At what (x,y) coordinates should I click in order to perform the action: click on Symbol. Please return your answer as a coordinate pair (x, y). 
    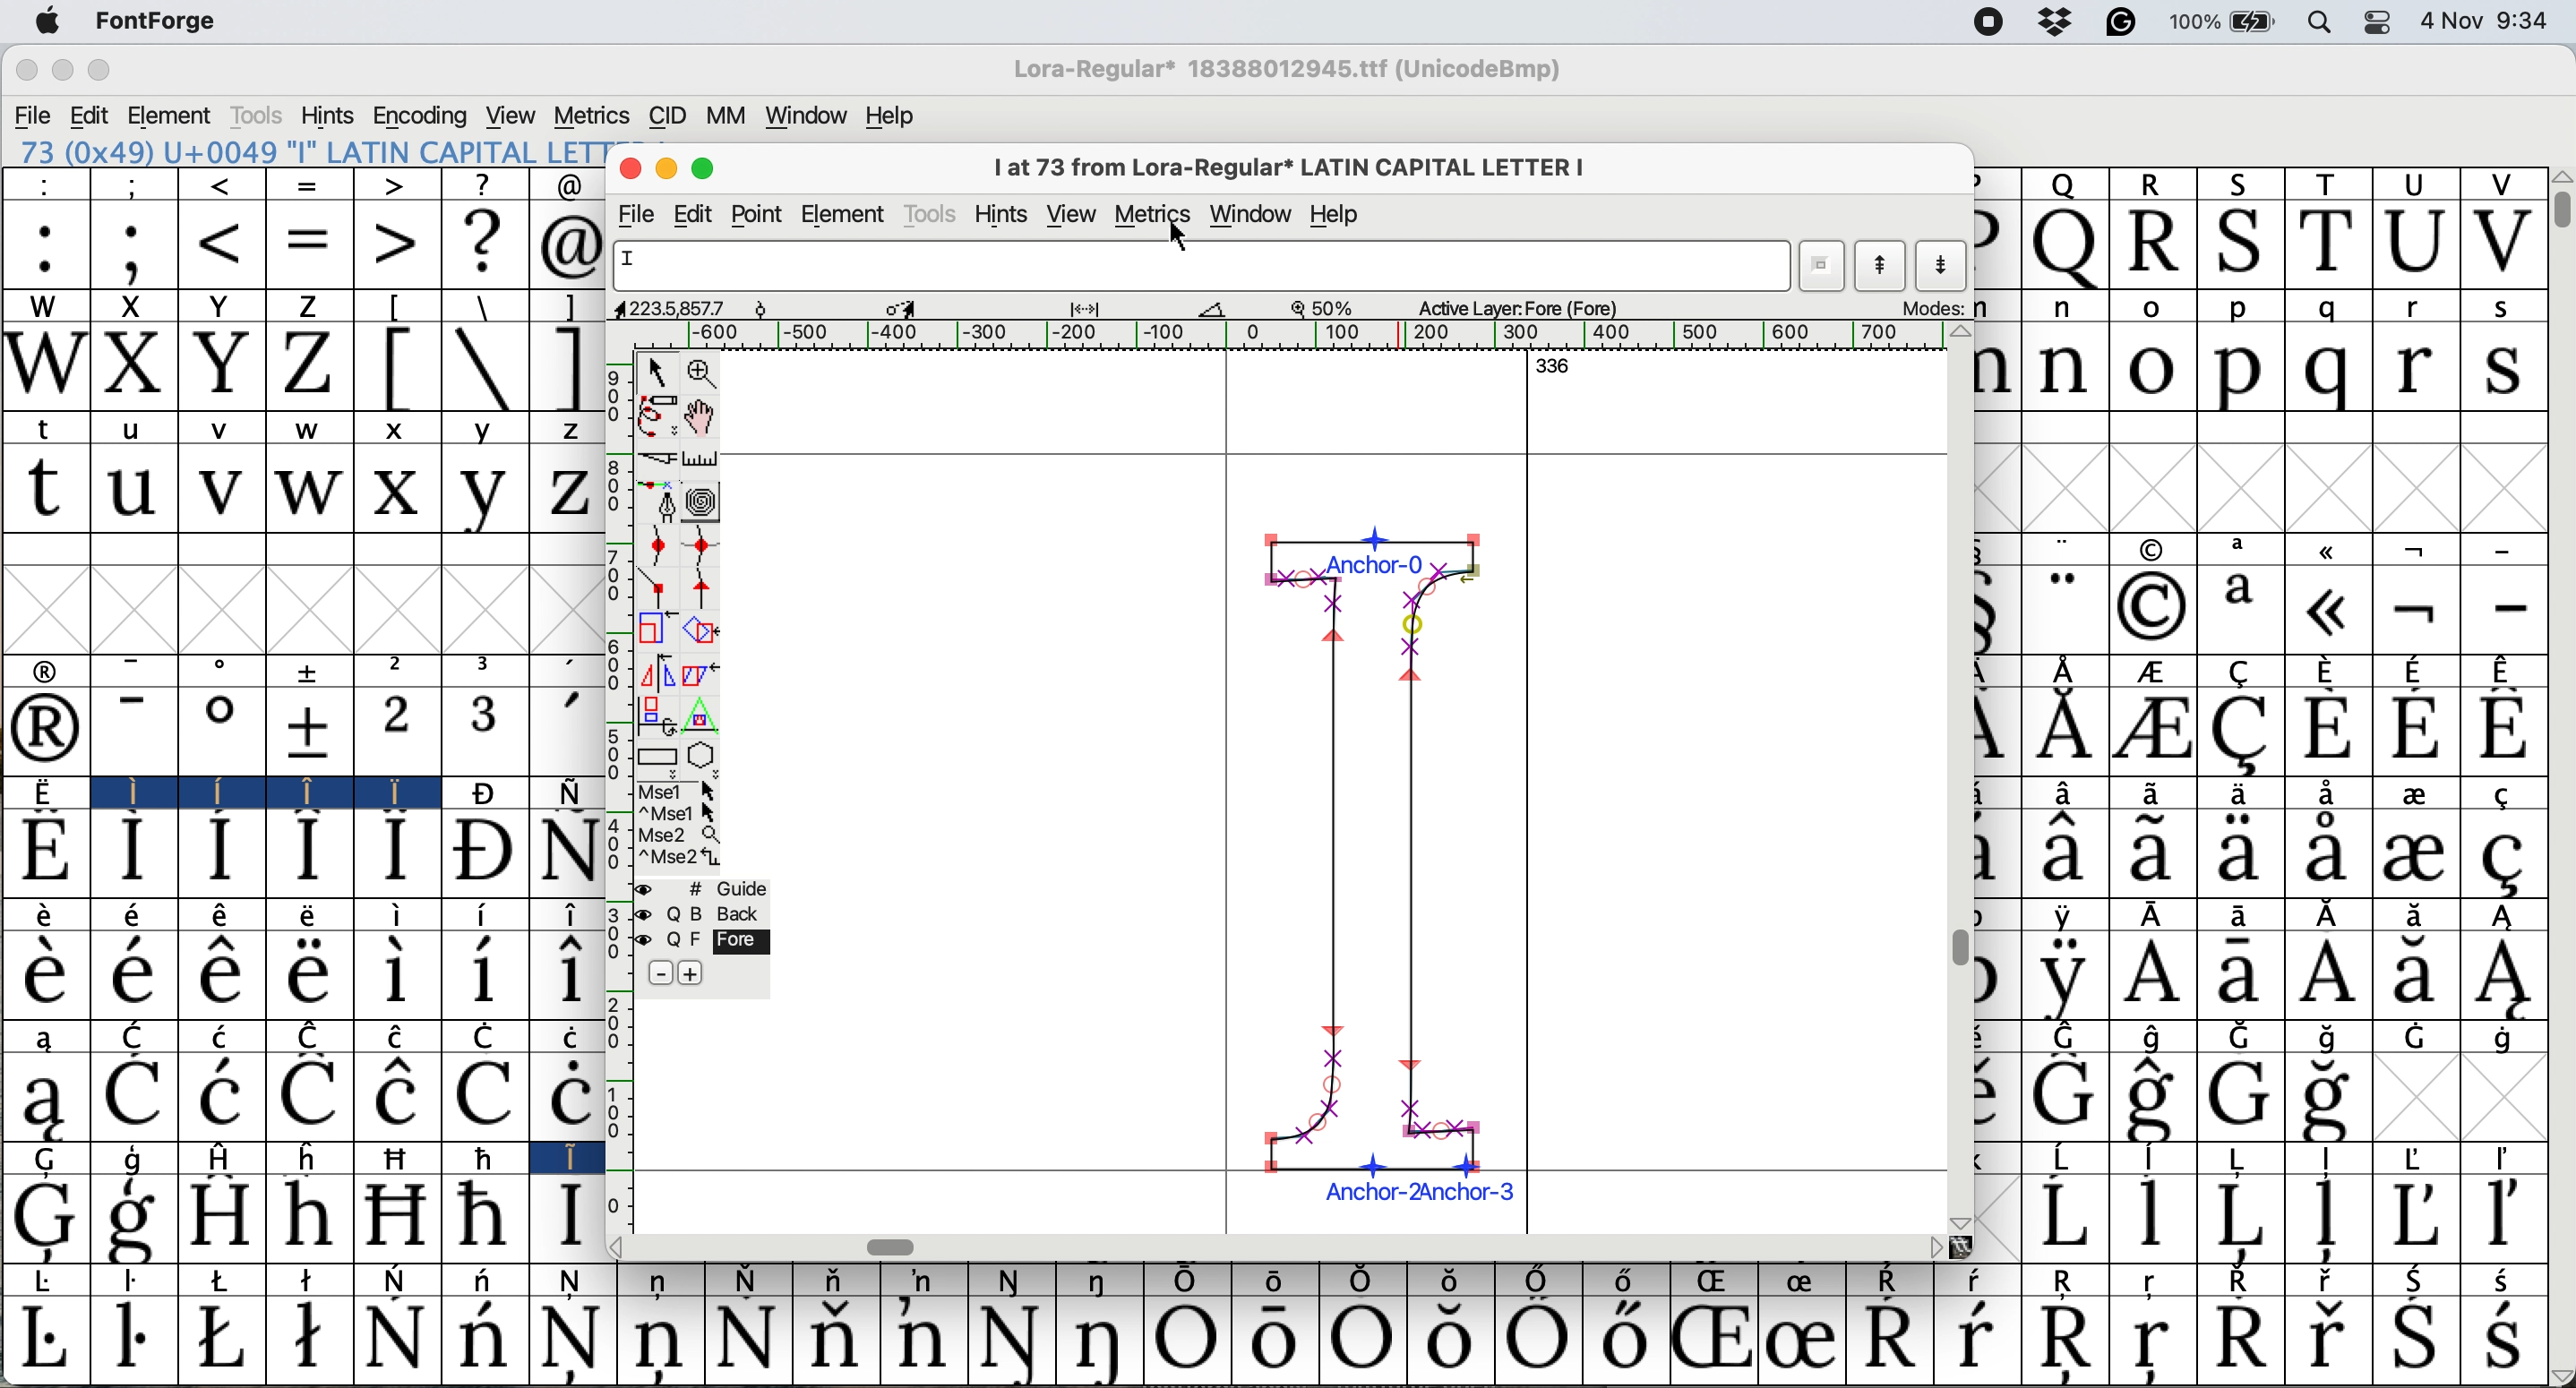
    Looking at the image, I should click on (661, 1340).